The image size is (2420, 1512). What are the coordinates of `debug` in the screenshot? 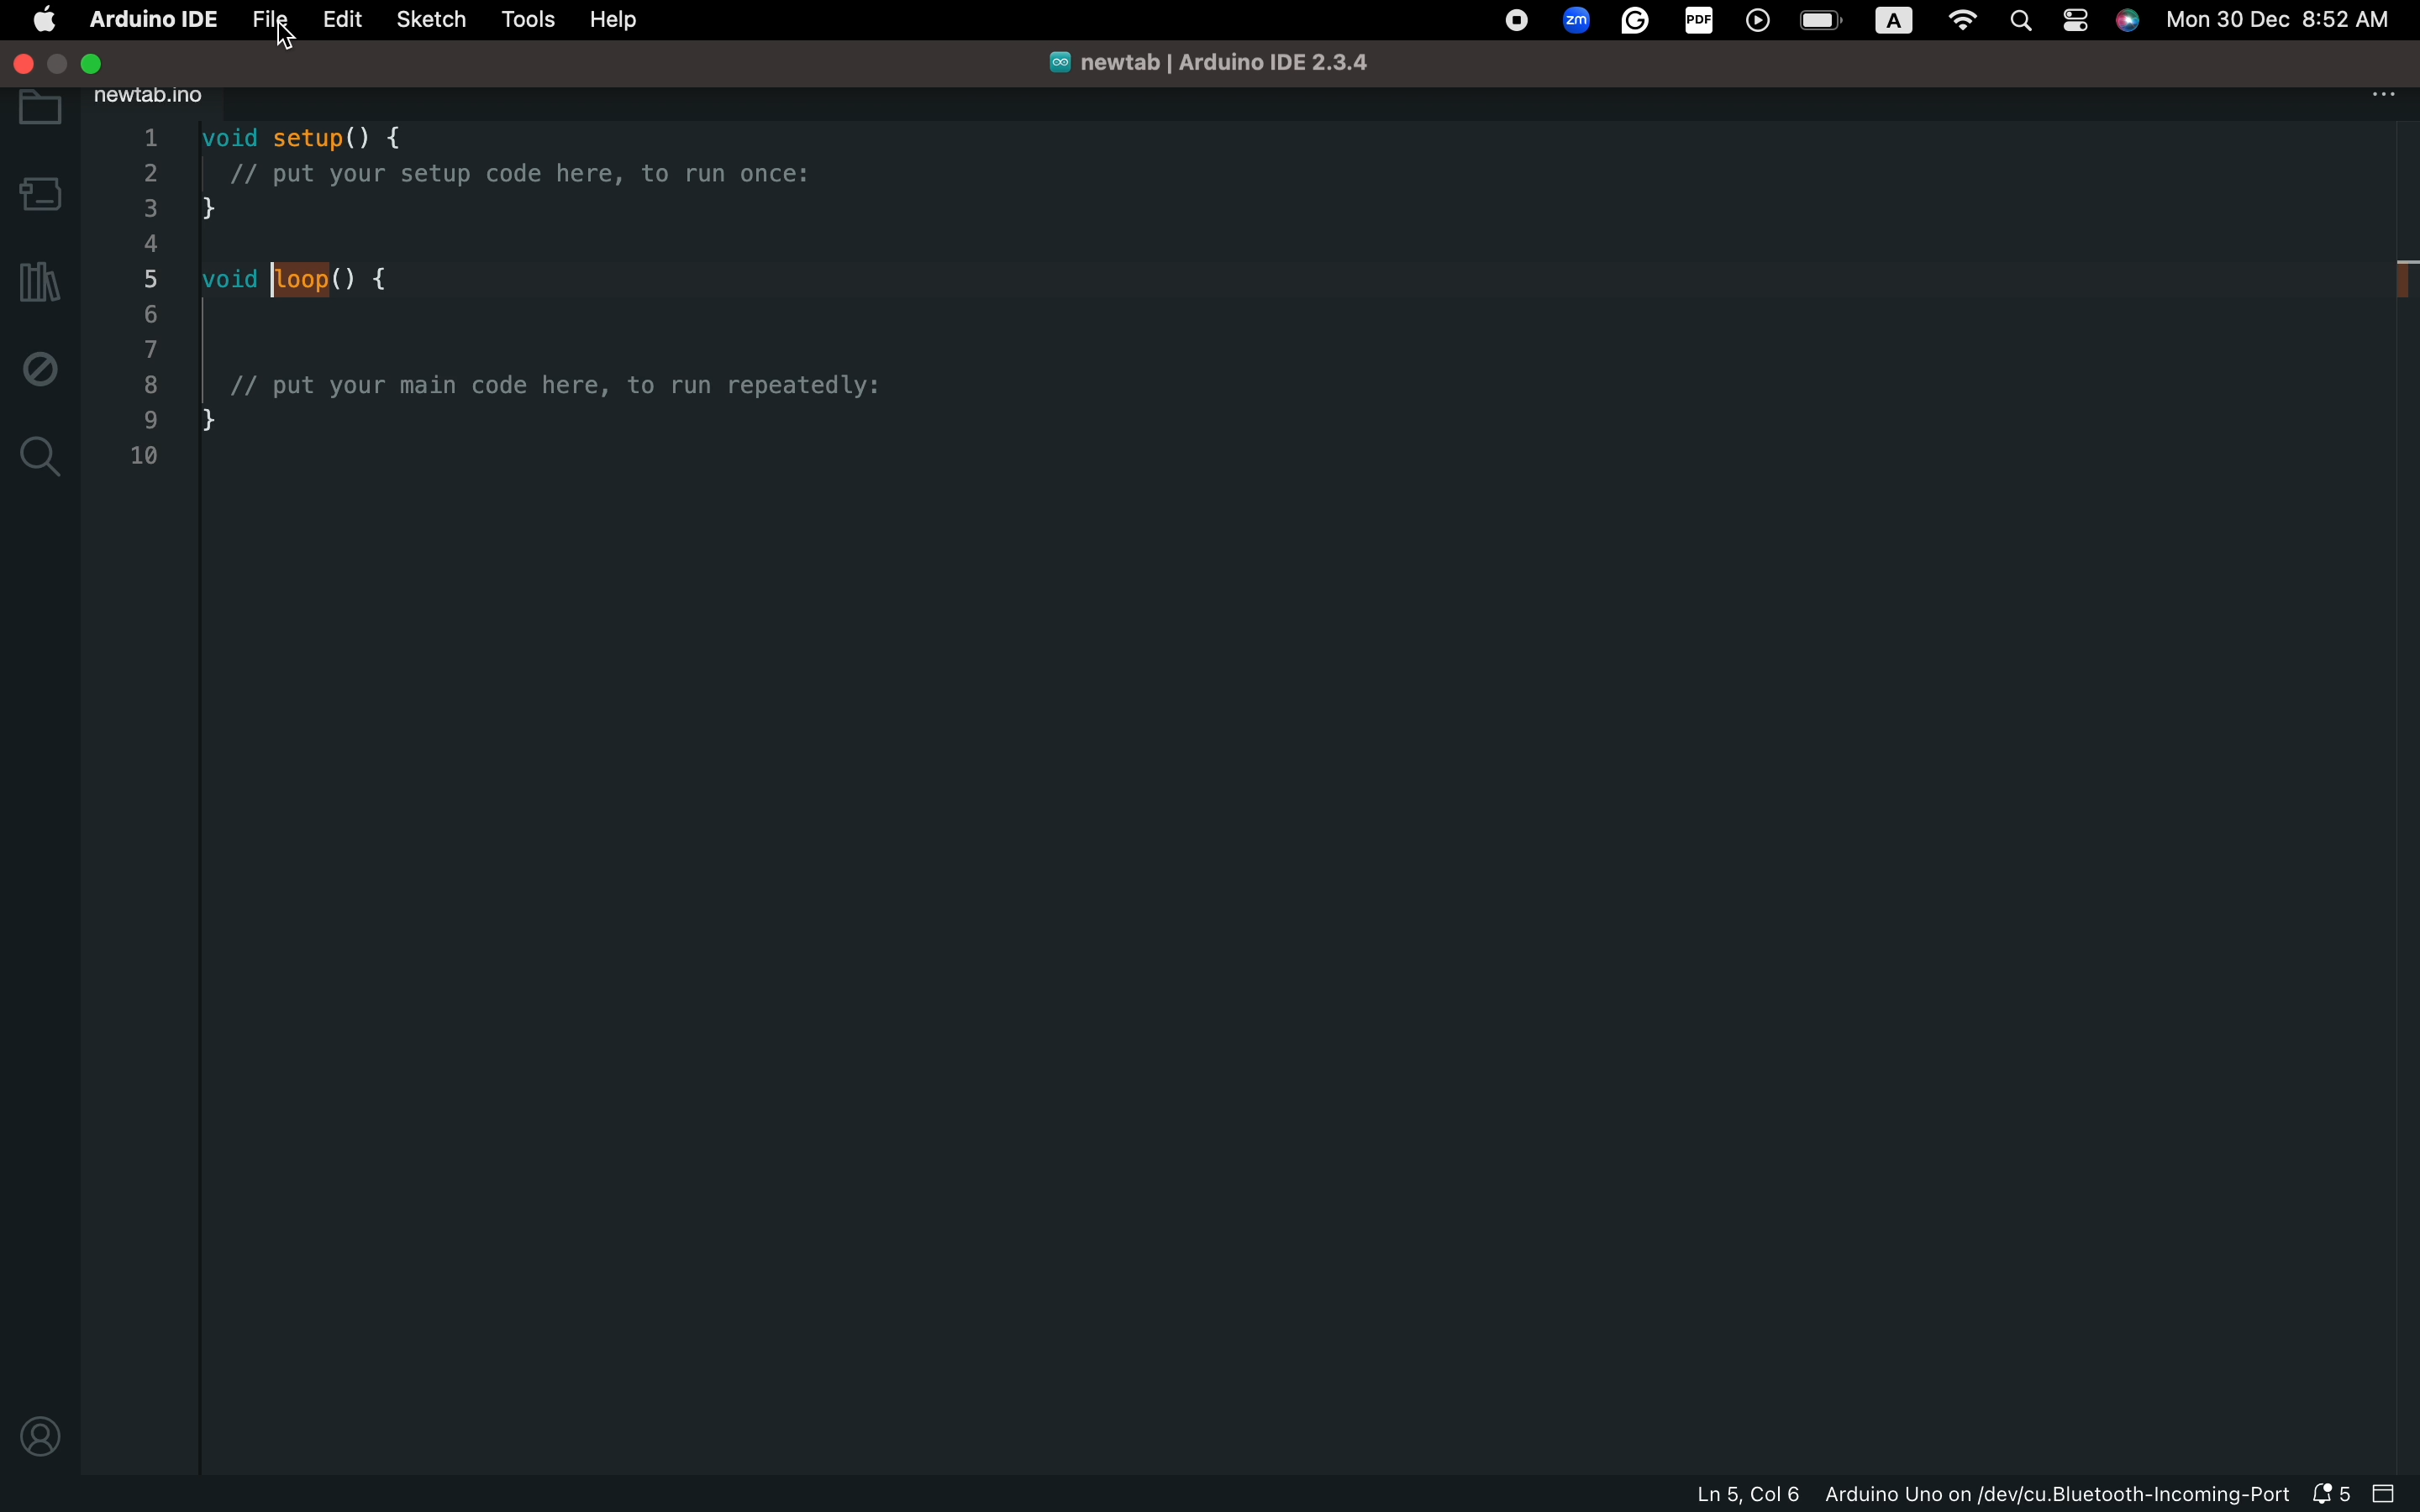 It's located at (37, 366).